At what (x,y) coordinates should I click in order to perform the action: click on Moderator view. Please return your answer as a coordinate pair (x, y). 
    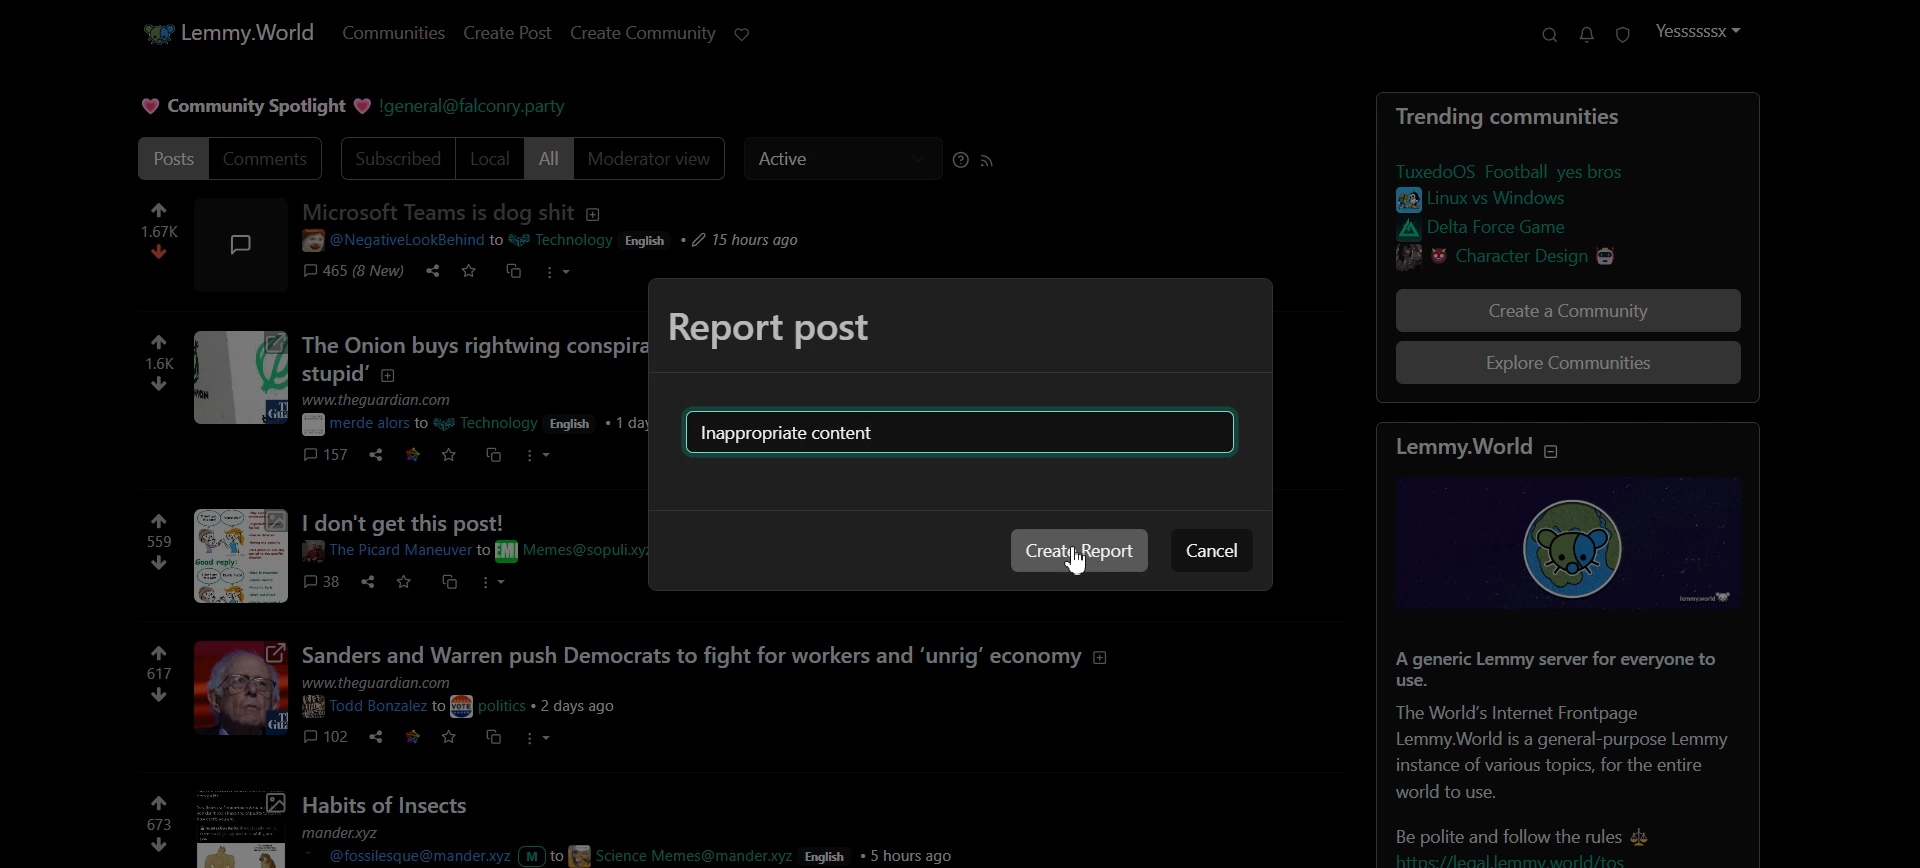
    Looking at the image, I should click on (653, 158).